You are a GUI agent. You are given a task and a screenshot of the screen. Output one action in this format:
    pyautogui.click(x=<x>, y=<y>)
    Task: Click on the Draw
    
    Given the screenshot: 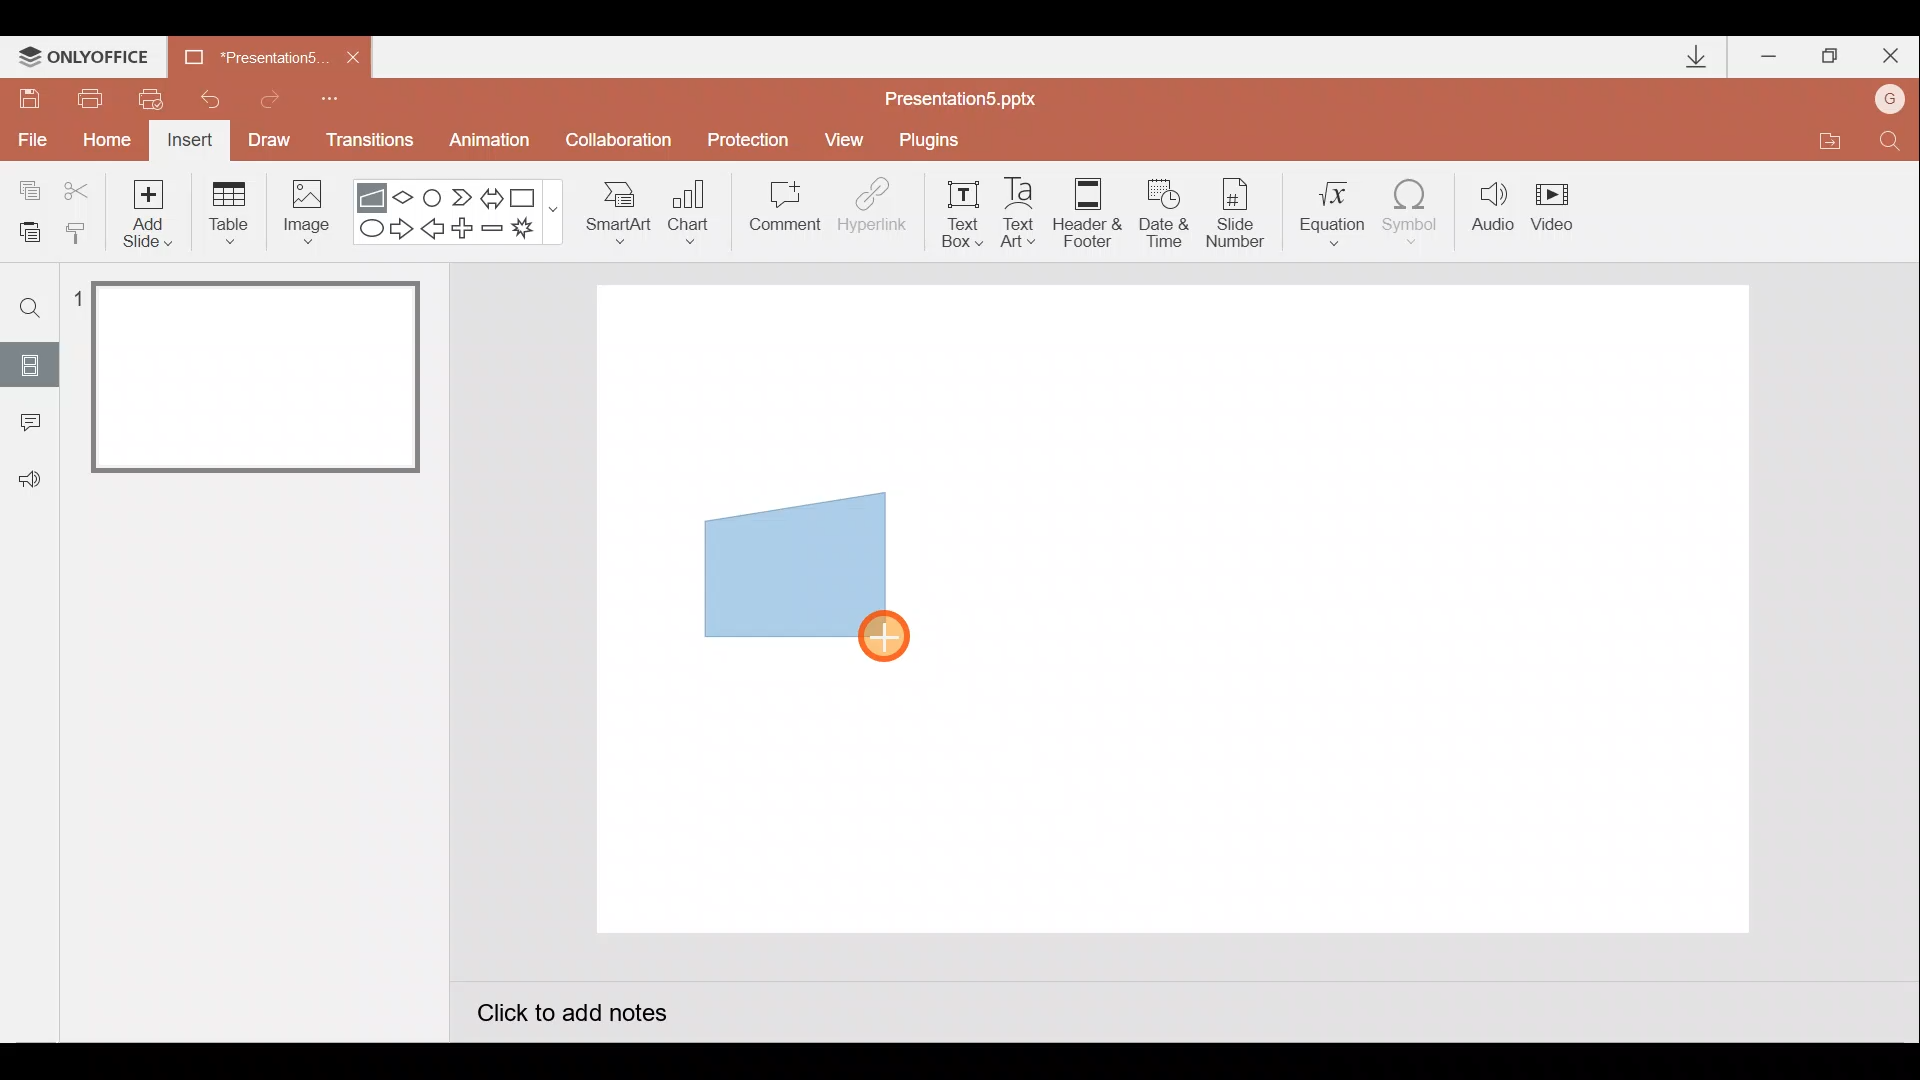 What is the action you would take?
    pyautogui.click(x=270, y=138)
    